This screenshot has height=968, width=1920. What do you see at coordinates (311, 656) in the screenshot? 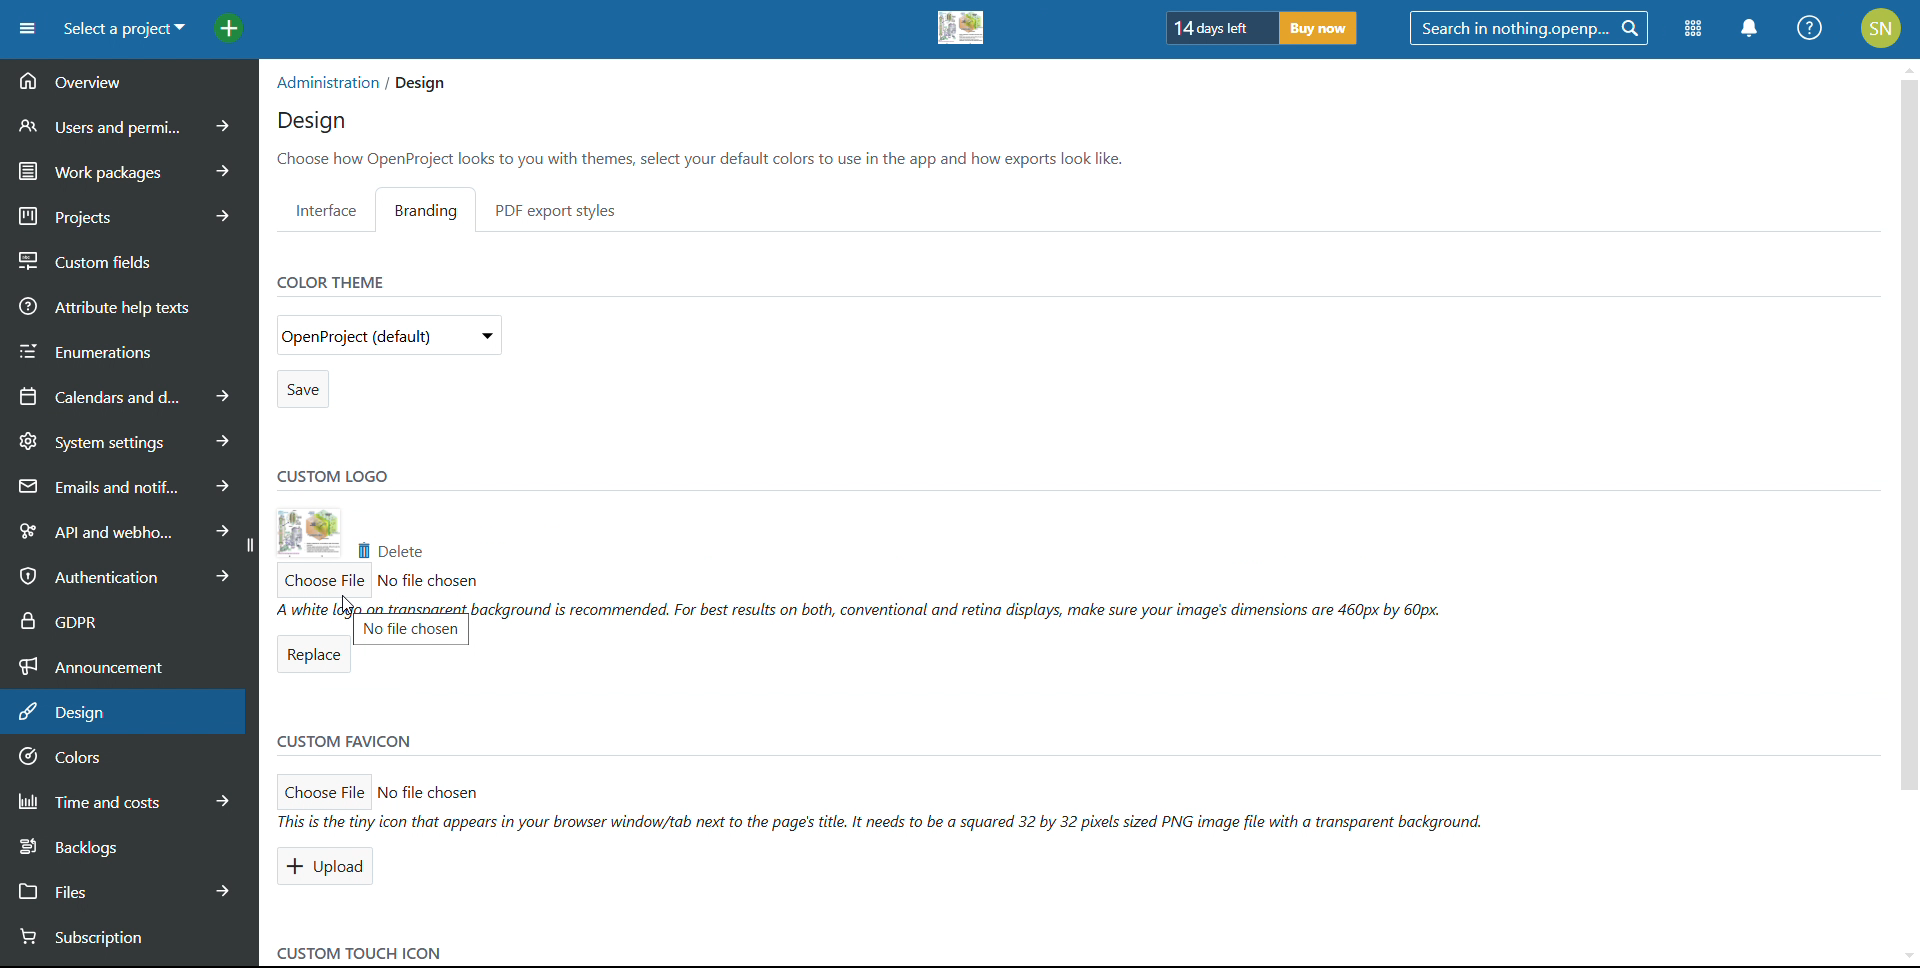
I see `replace` at bounding box center [311, 656].